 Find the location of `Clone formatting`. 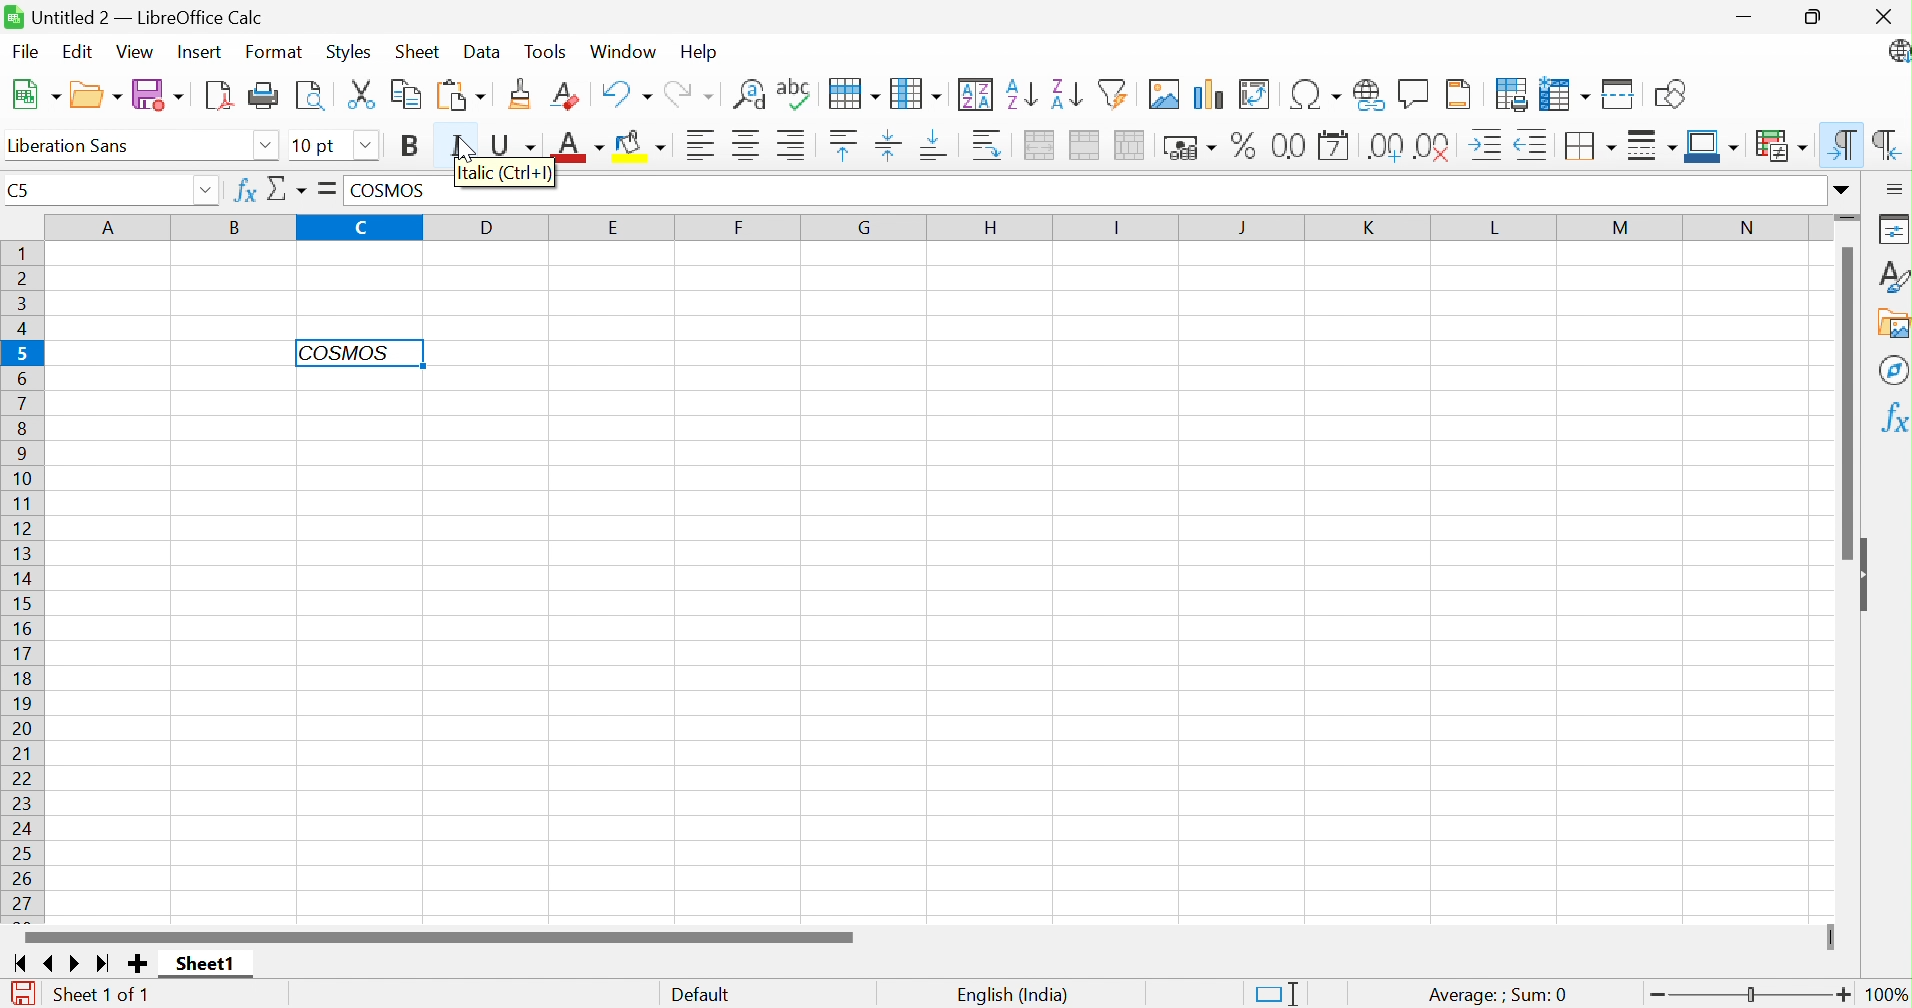

Clone formatting is located at coordinates (522, 91).